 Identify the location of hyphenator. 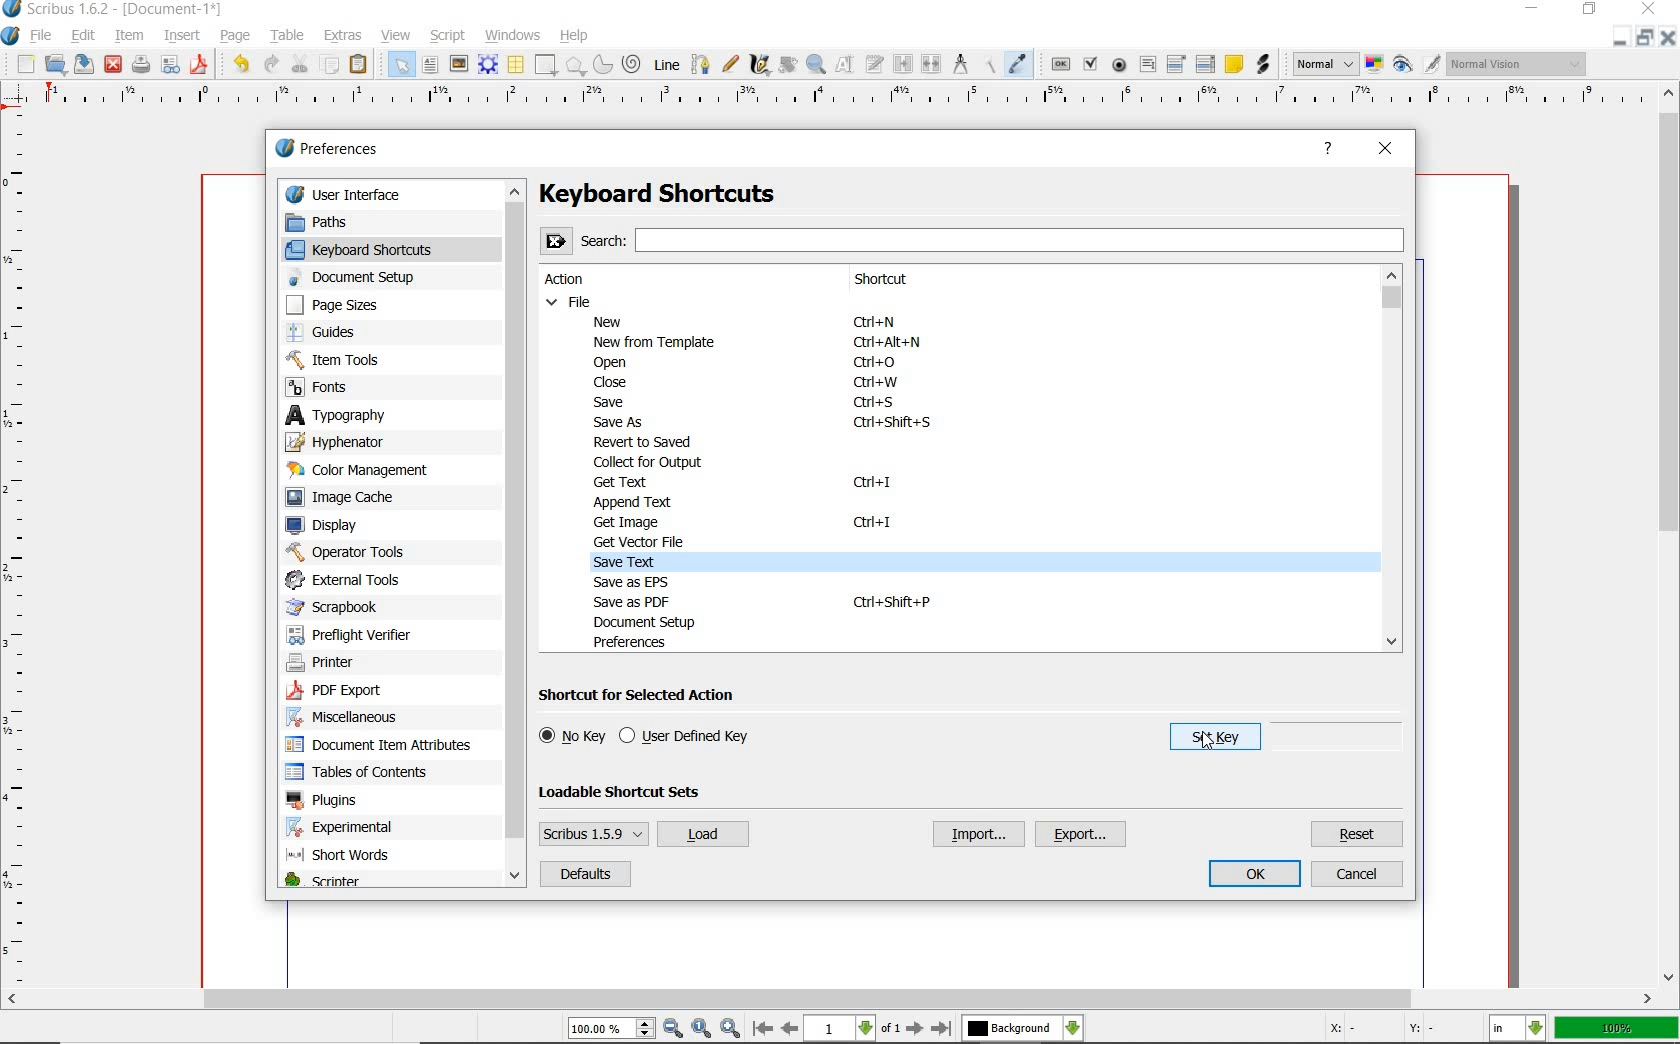
(351, 441).